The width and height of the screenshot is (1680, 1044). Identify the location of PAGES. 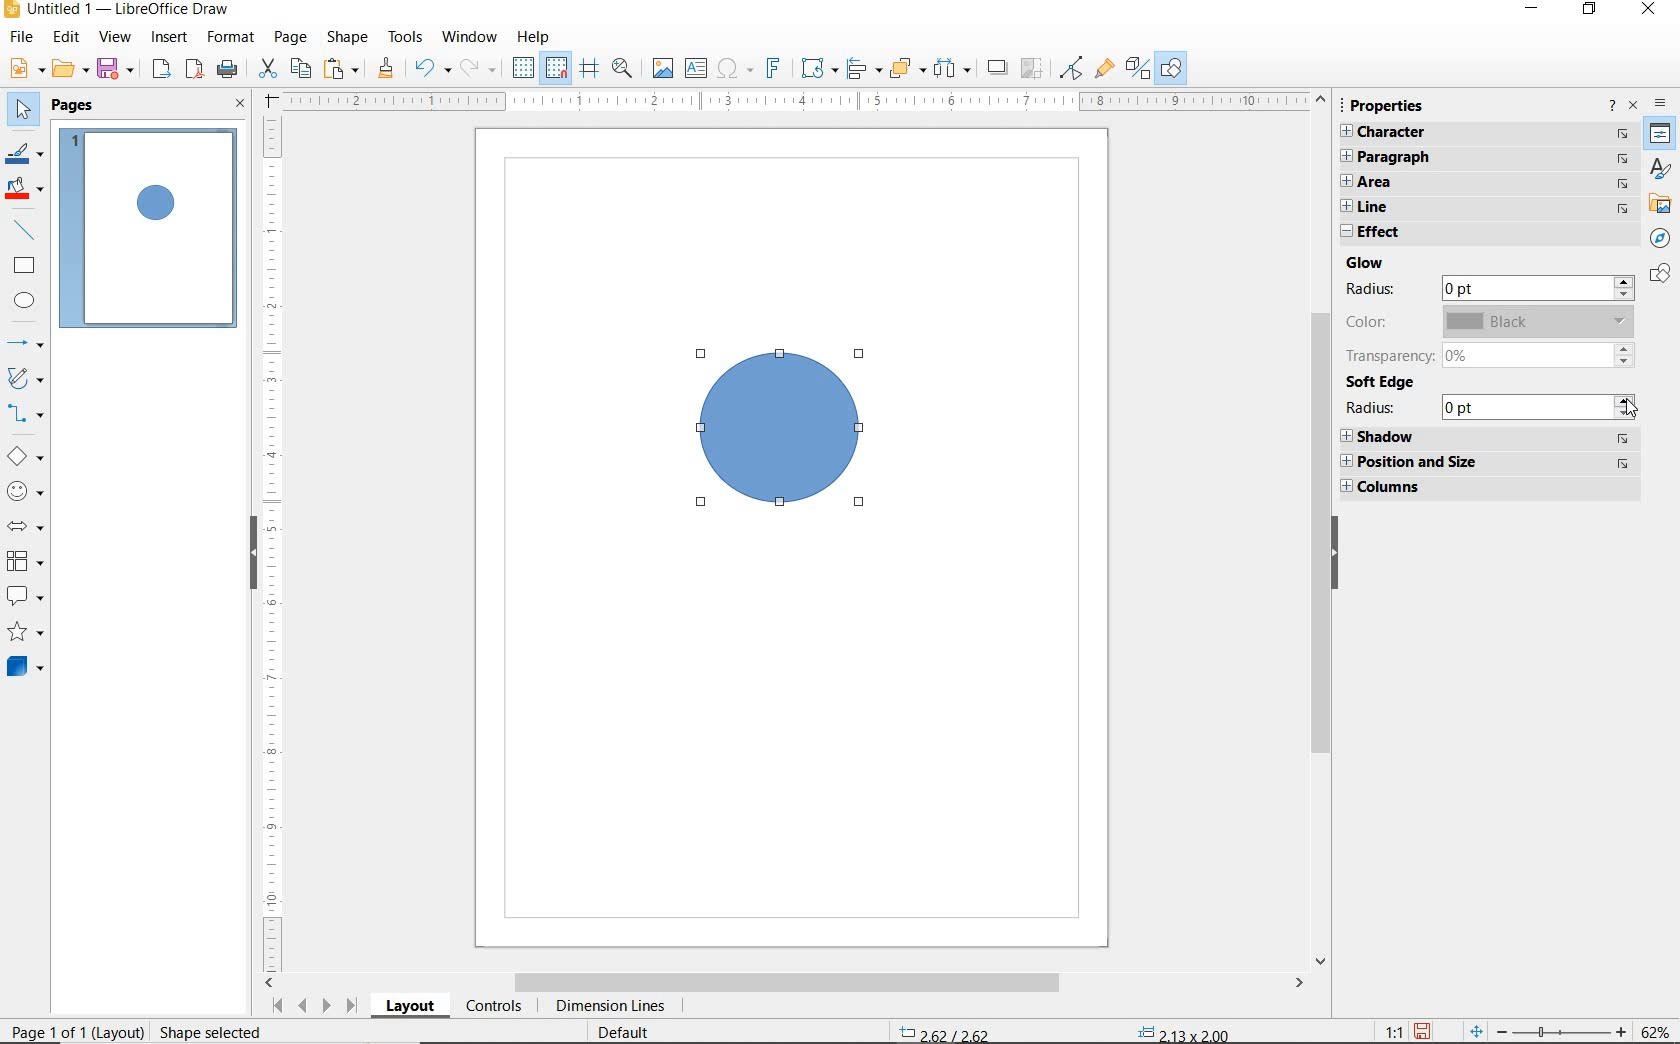
(74, 107).